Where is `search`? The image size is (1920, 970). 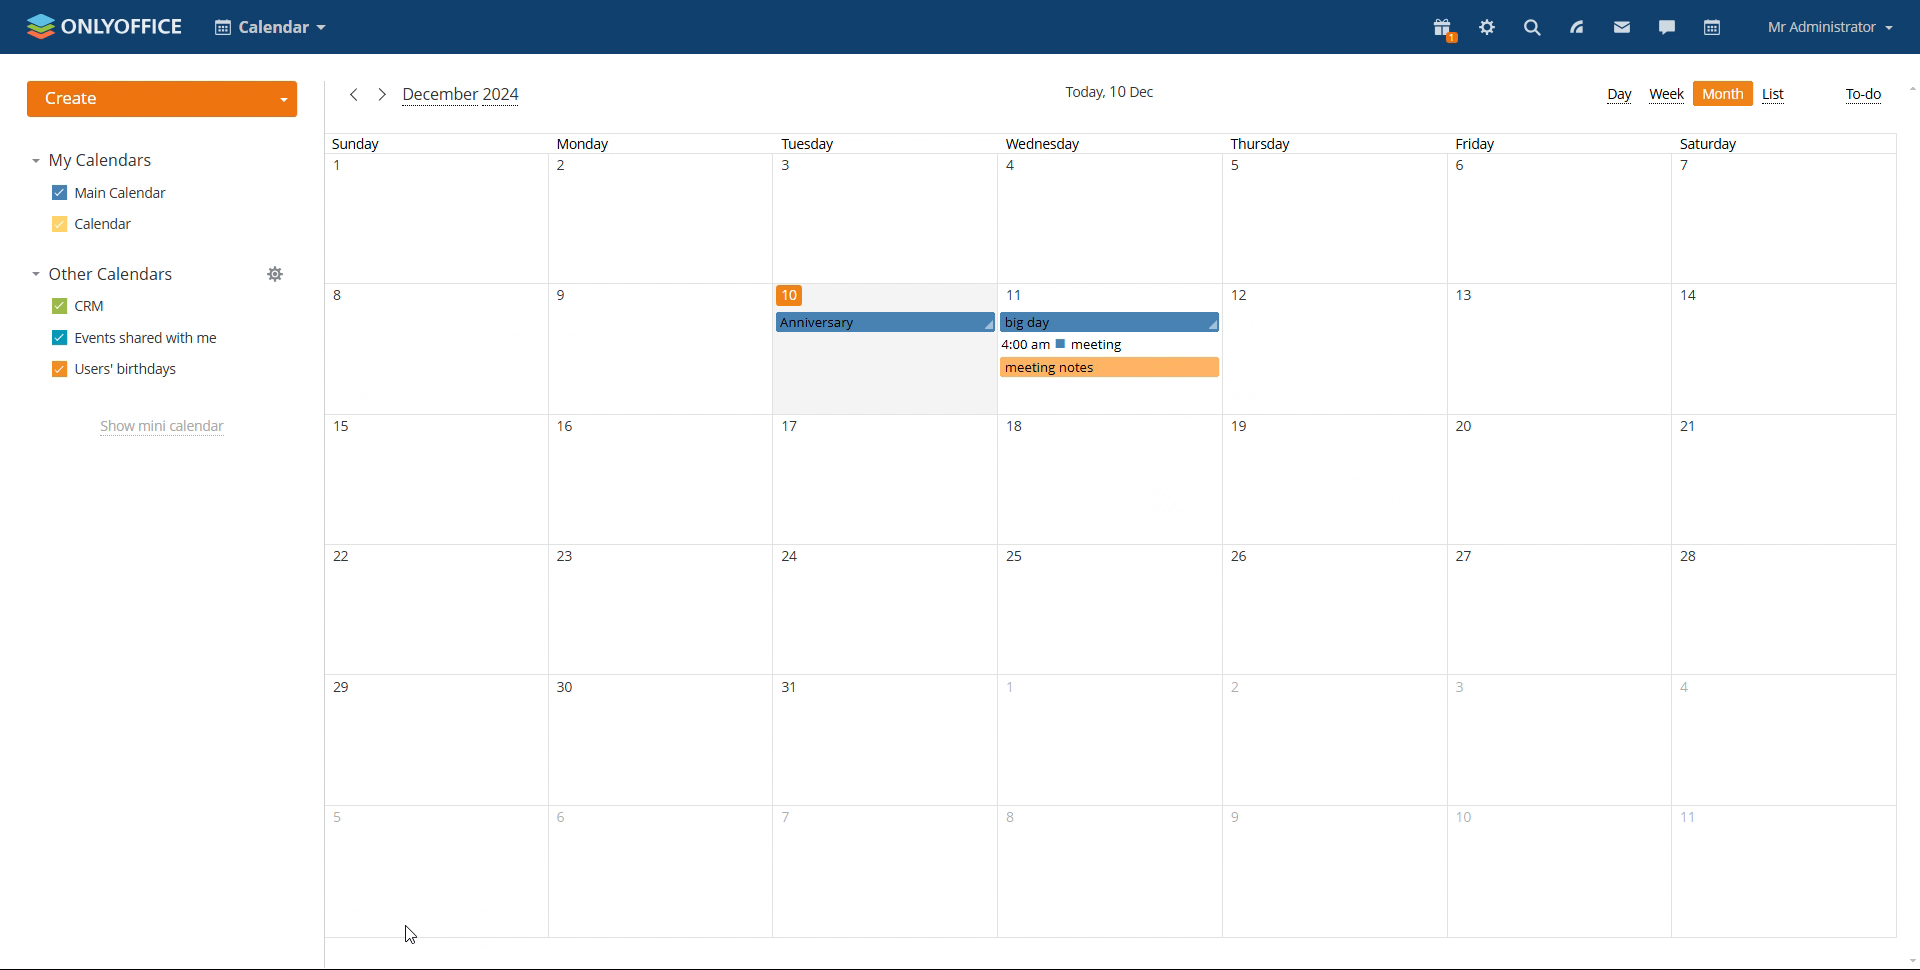
search is located at coordinates (1528, 28).